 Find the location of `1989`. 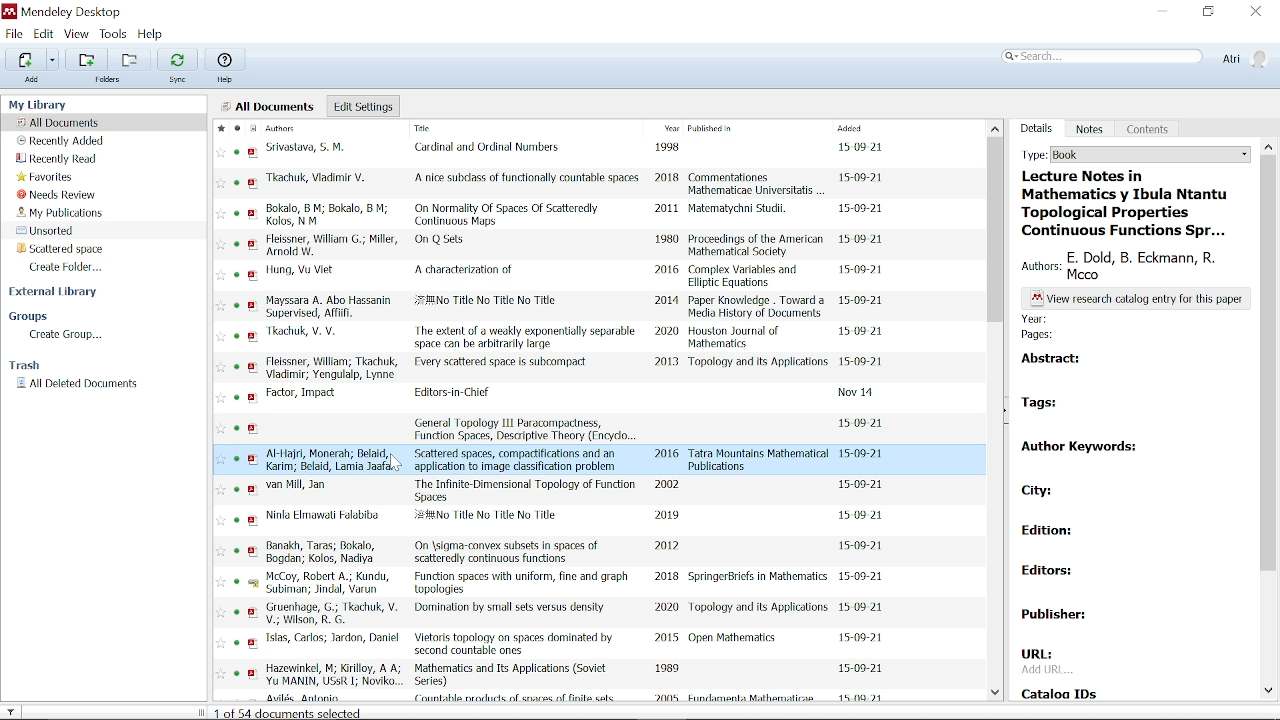

1989 is located at coordinates (667, 669).